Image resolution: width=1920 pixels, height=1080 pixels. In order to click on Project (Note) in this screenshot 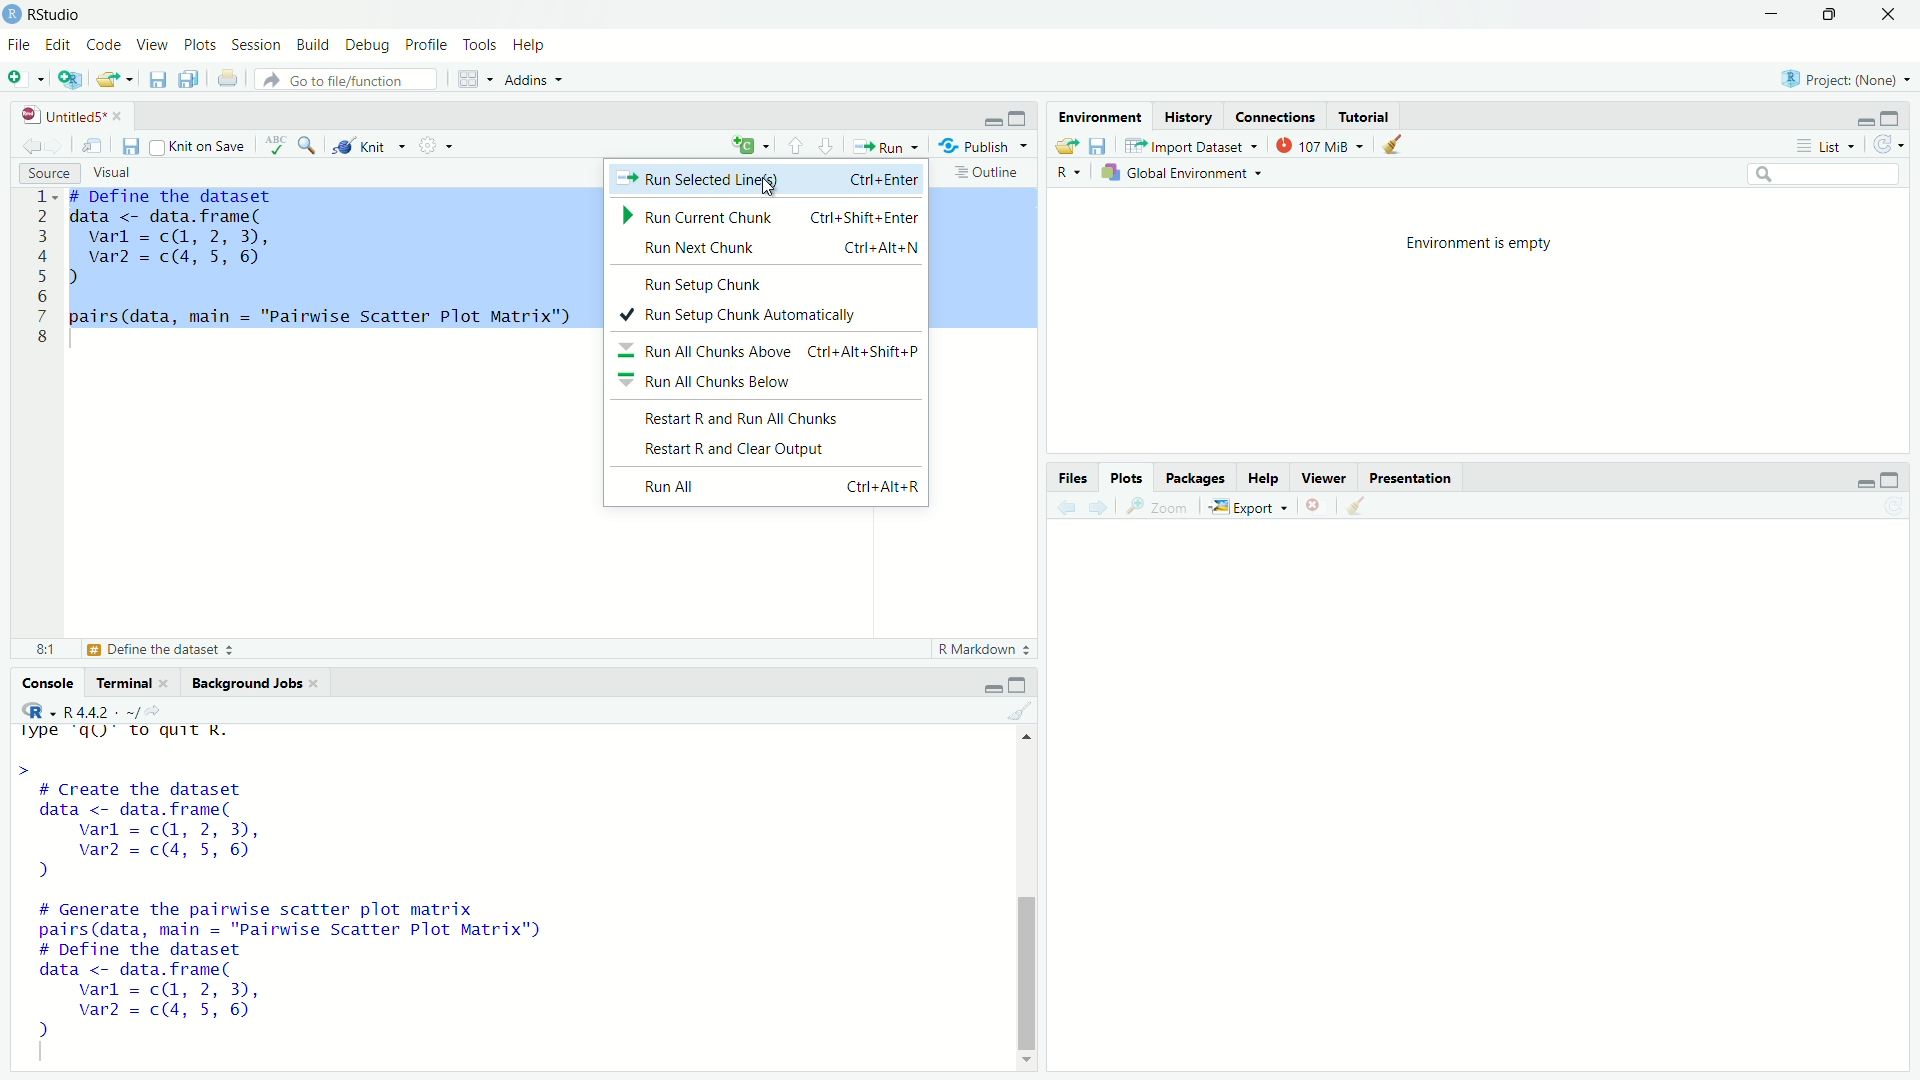, I will do `click(1846, 79)`.